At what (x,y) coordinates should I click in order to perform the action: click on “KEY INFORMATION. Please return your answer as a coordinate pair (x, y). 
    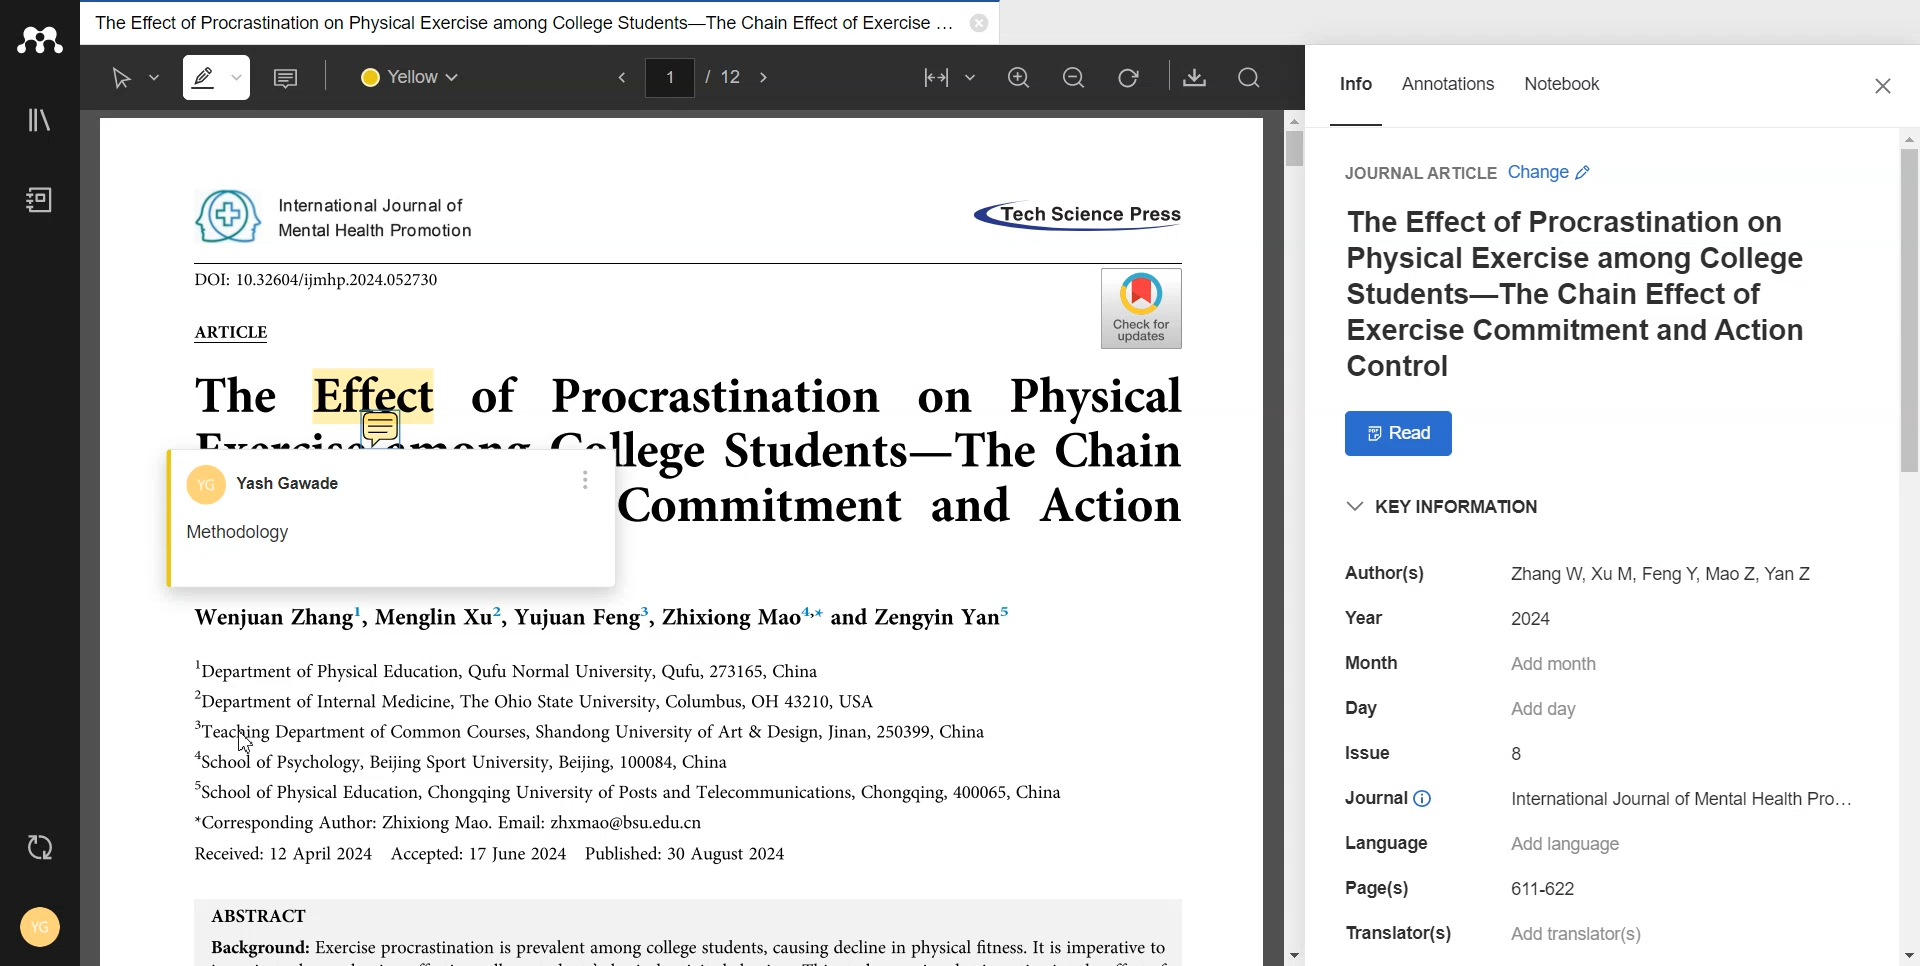
    Looking at the image, I should click on (1446, 511).